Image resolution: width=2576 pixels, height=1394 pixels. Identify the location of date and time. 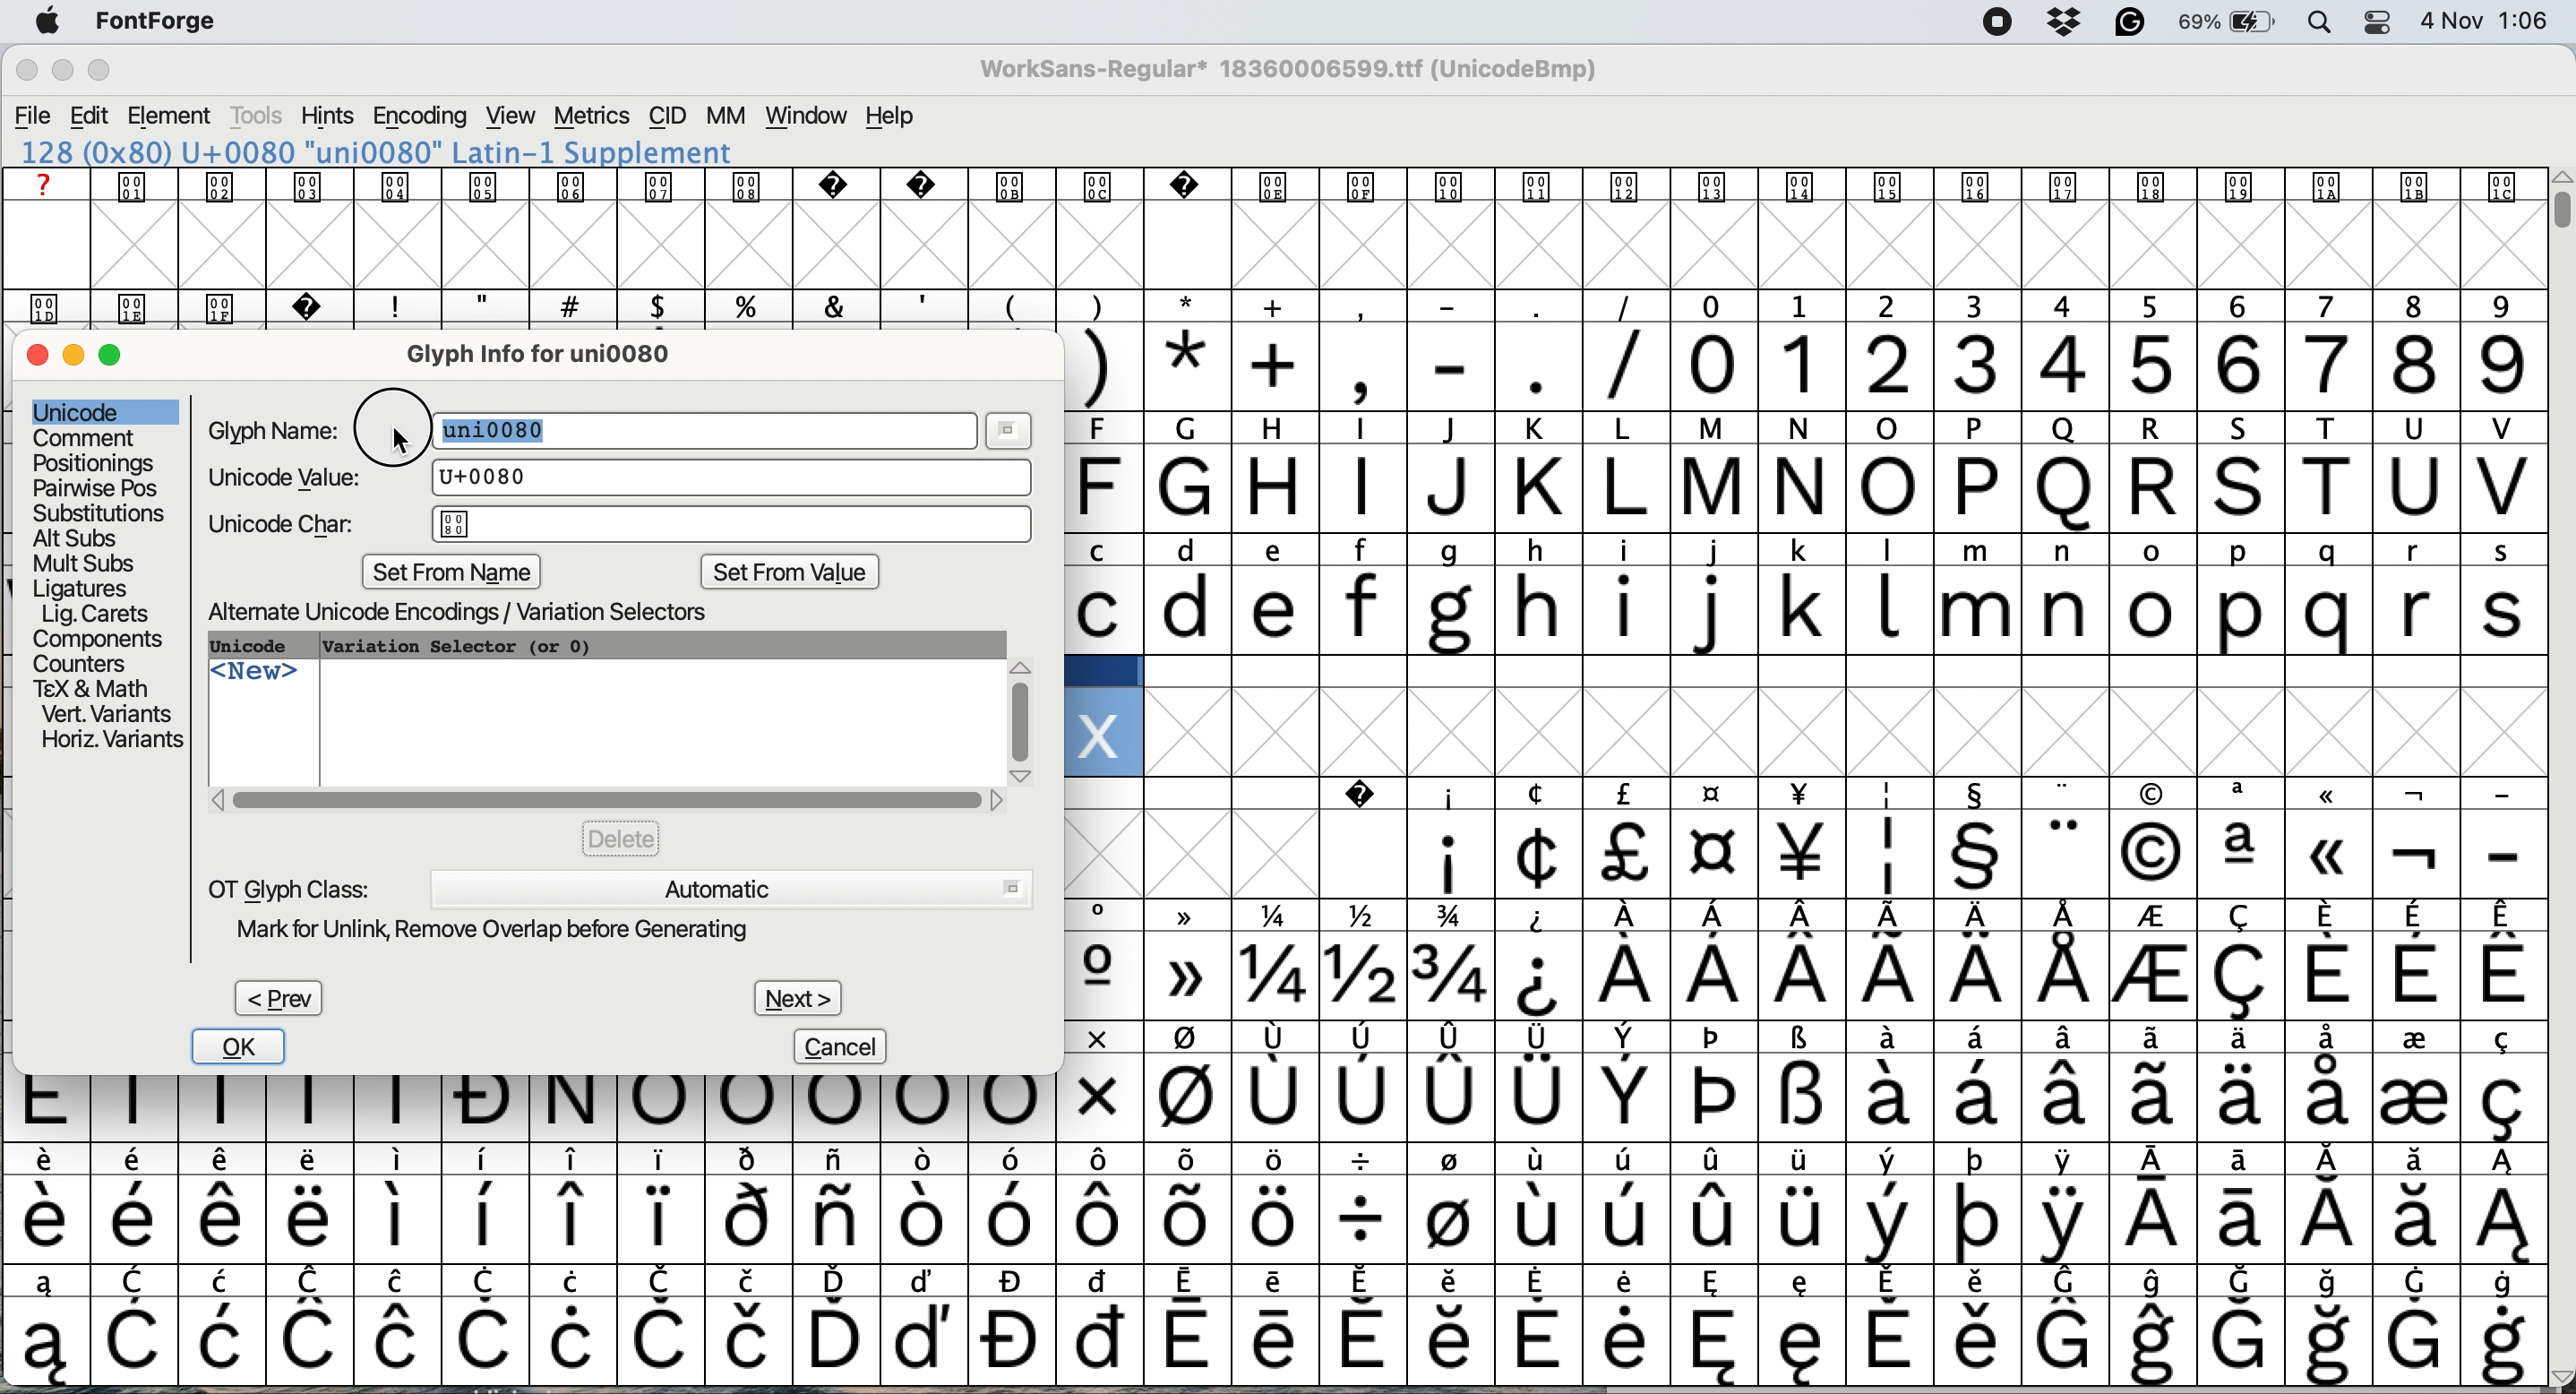
(2487, 21).